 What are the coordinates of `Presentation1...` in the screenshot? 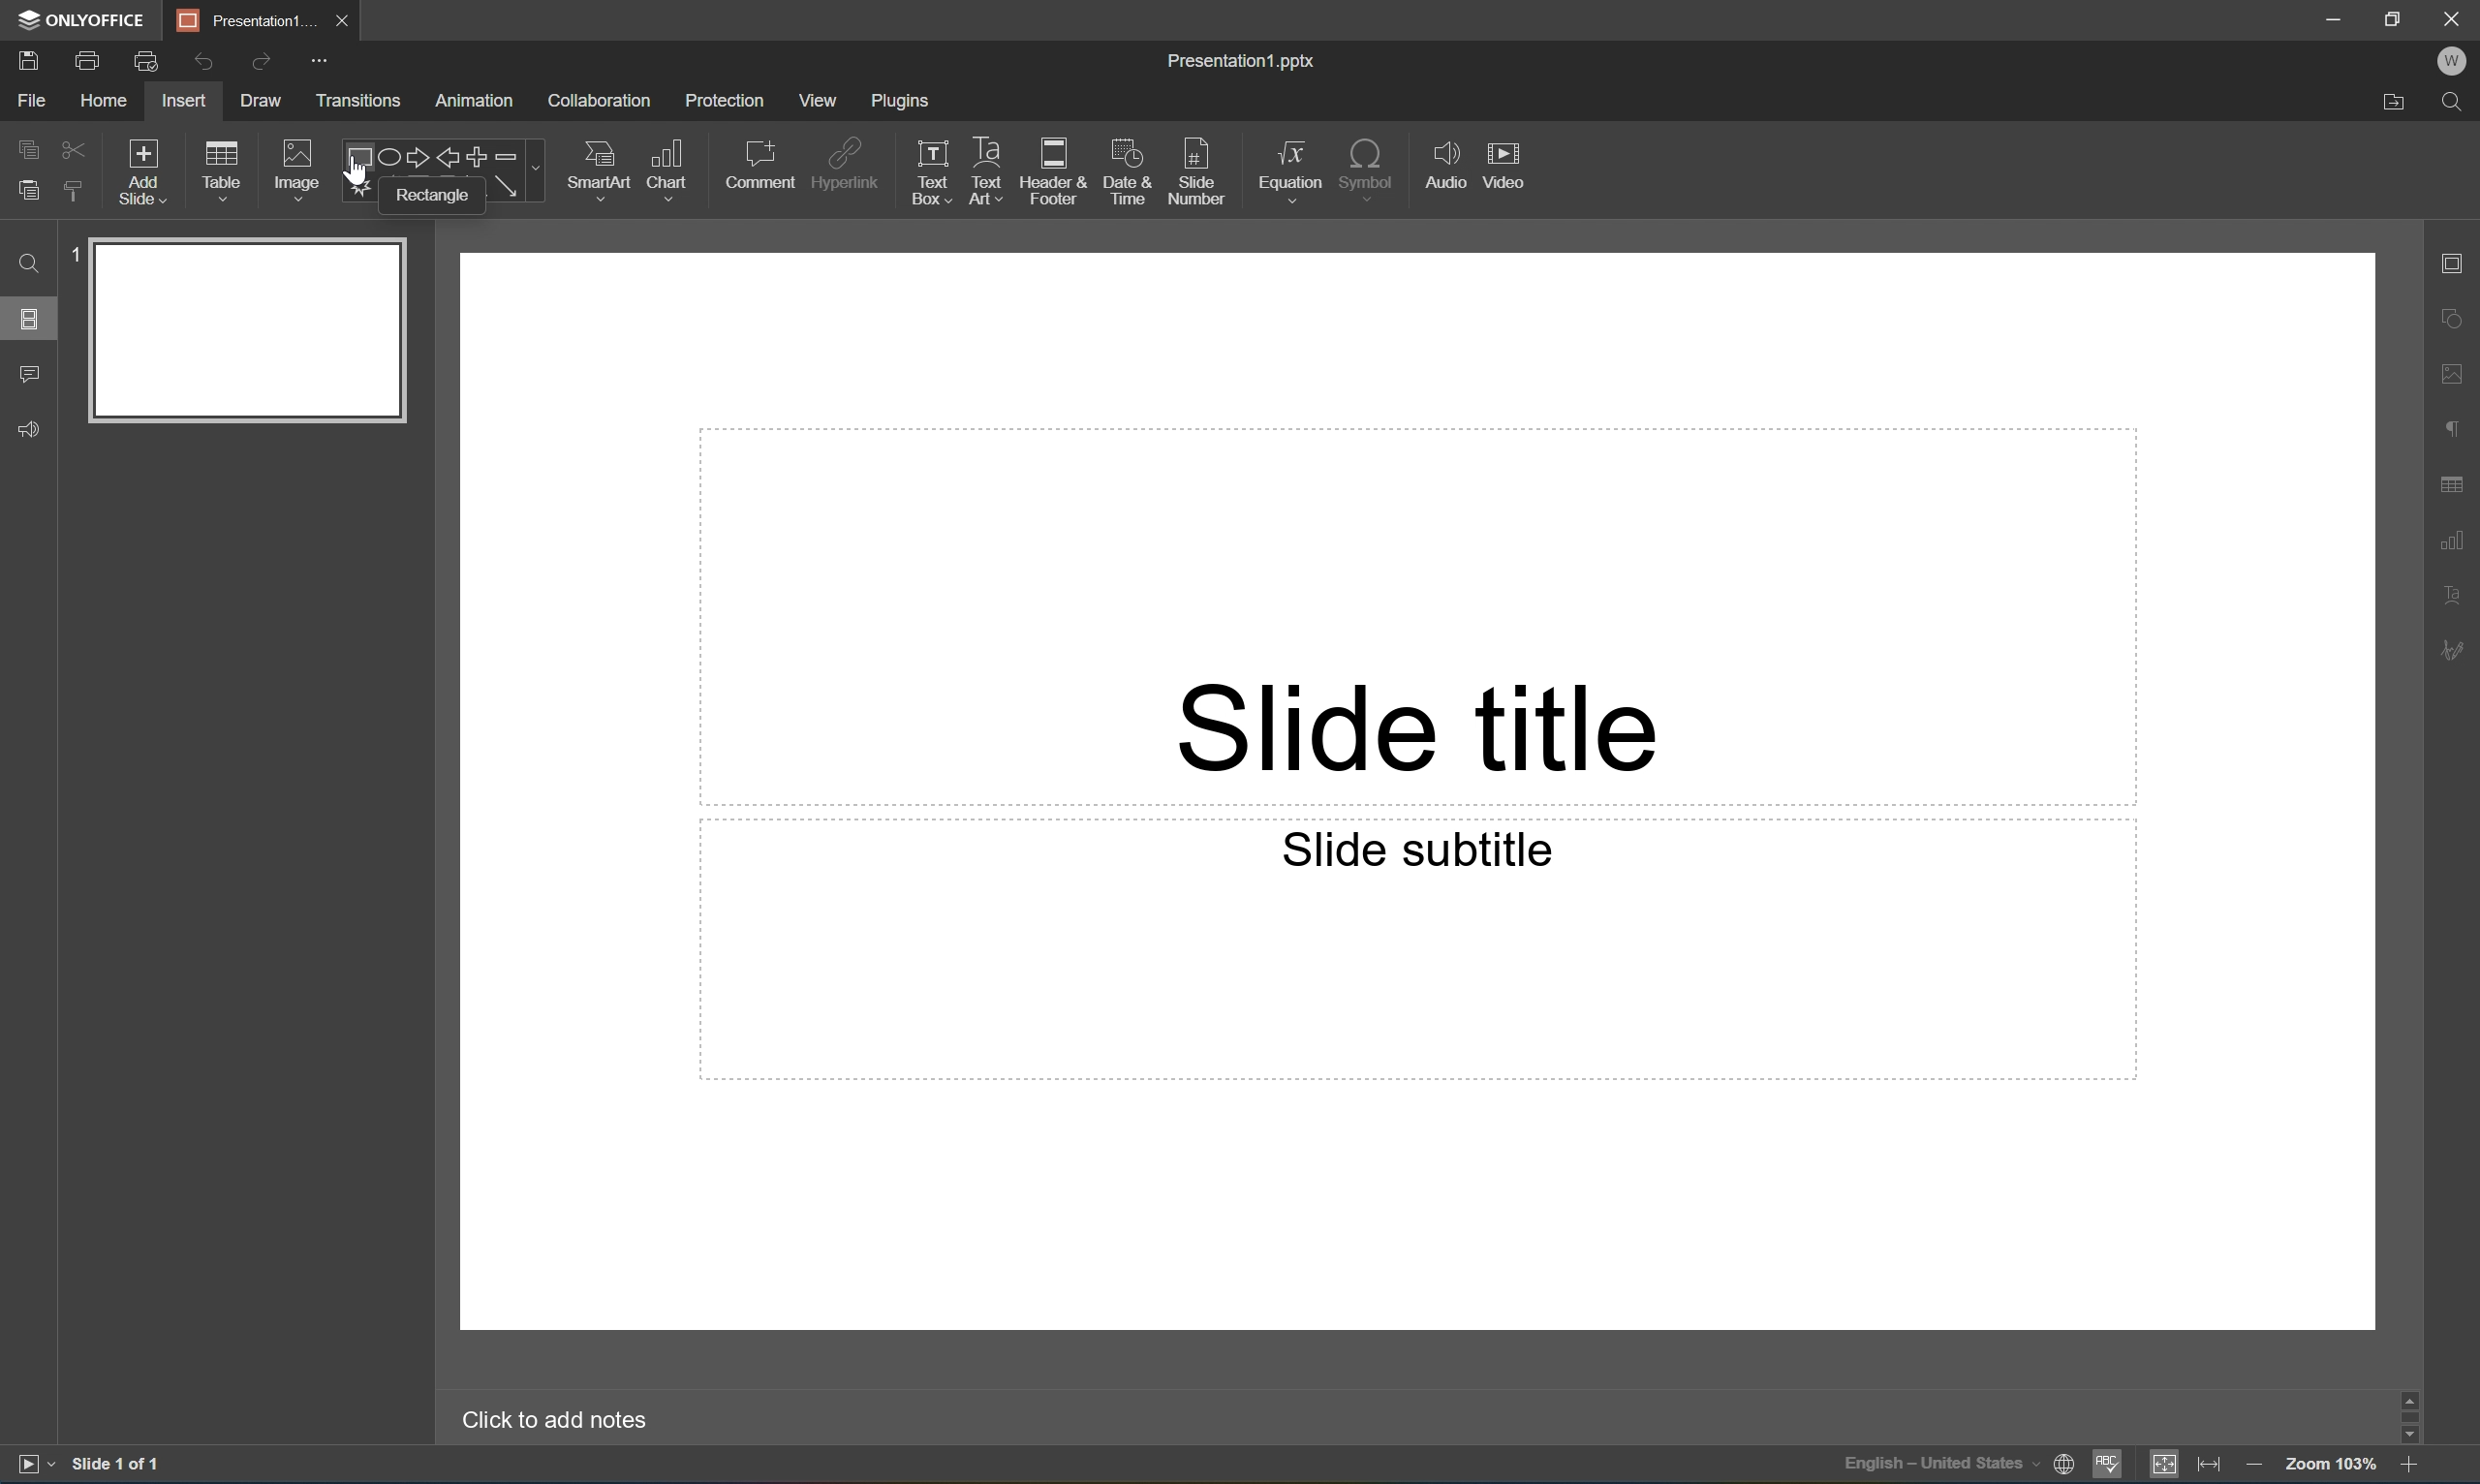 It's located at (239, 19).